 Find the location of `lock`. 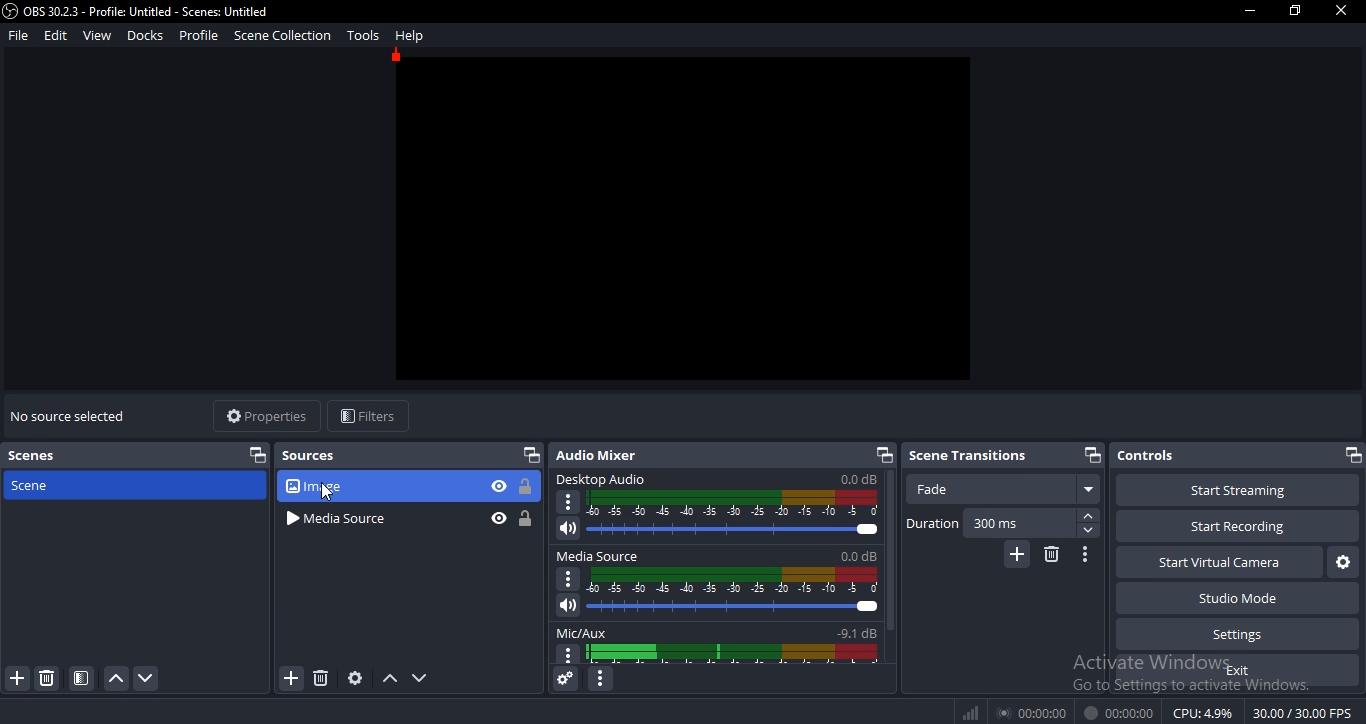

lock is located at coordinates (524, 517).